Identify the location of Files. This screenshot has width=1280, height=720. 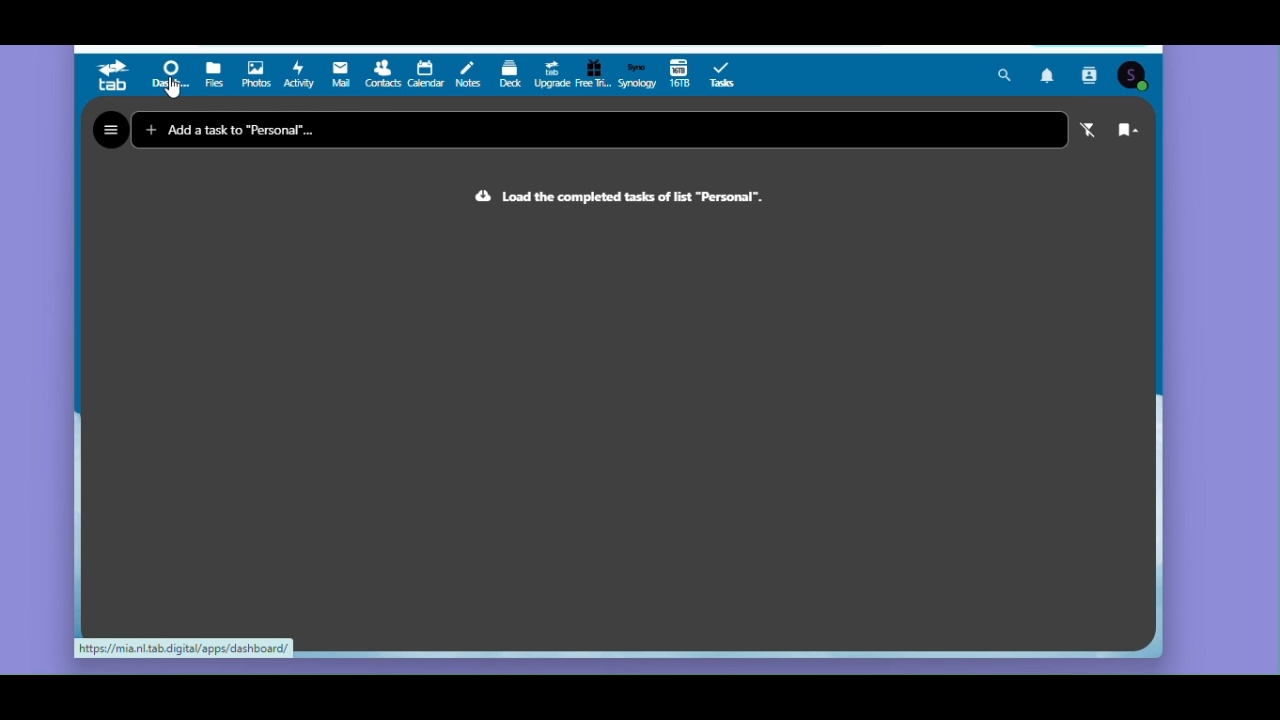
(214, 76).